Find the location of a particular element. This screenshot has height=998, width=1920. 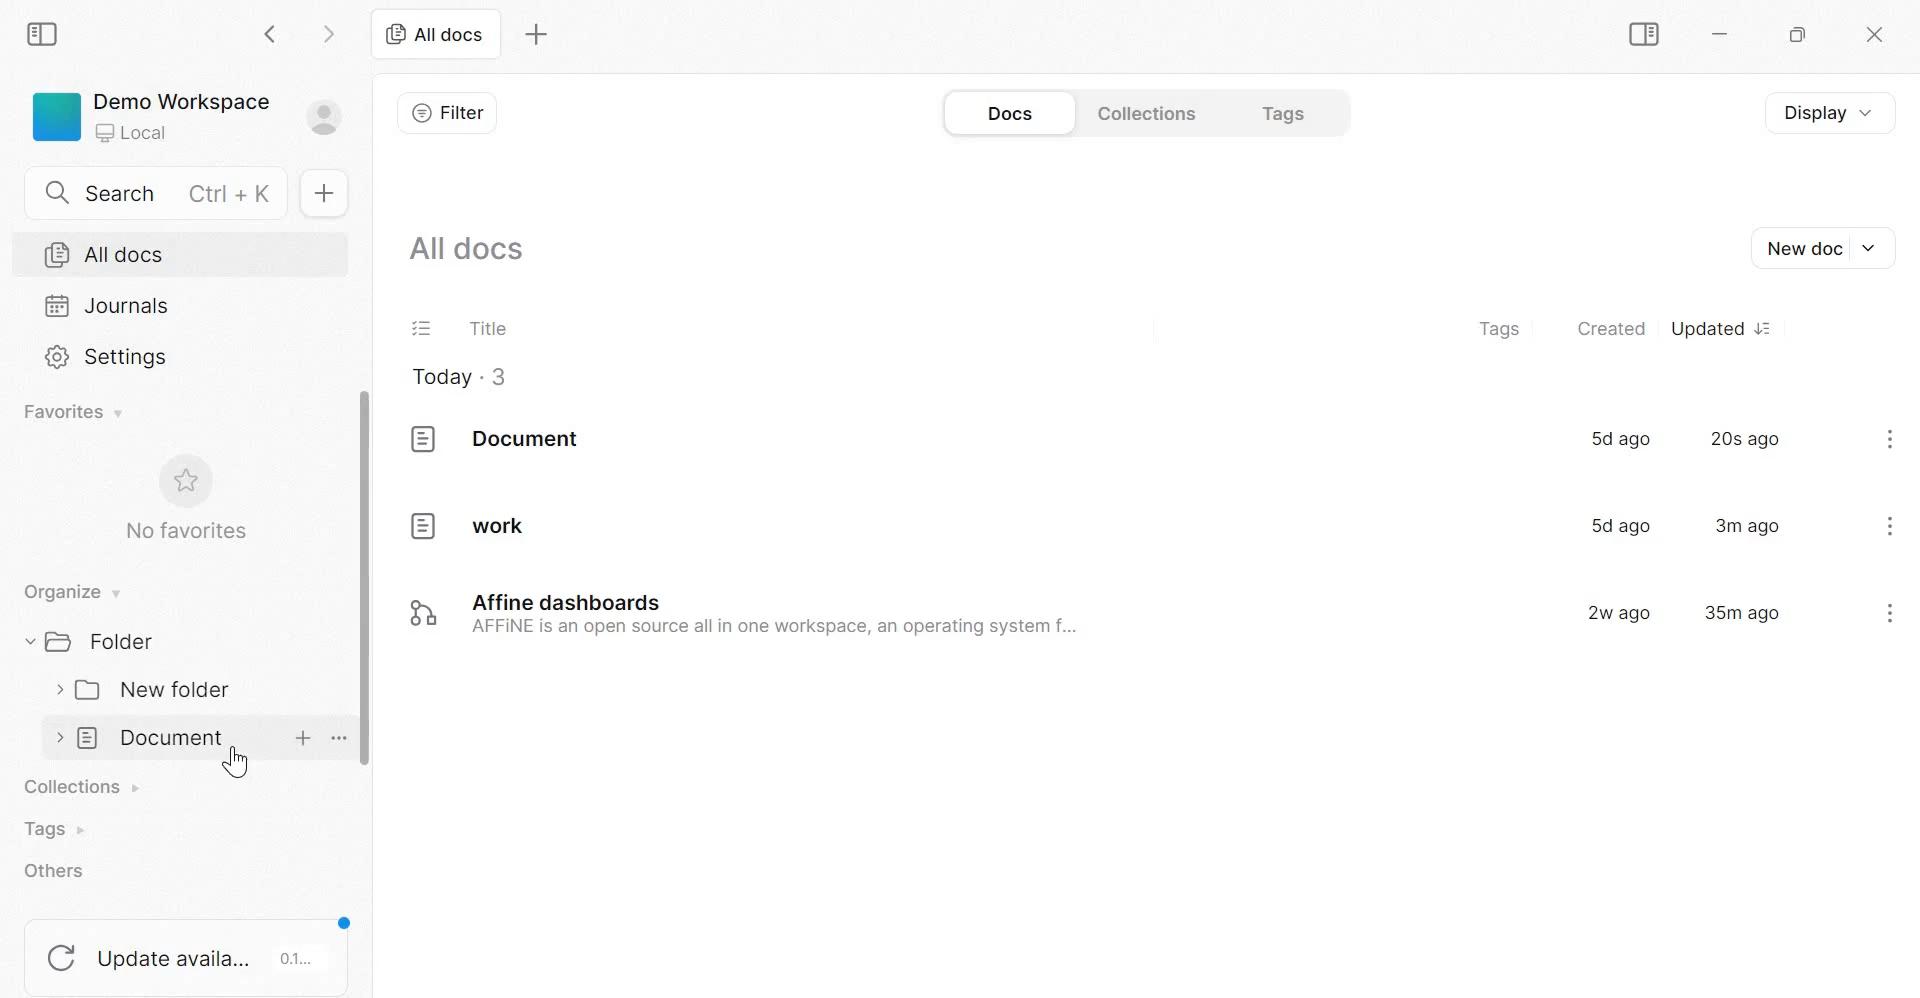

All docs is located at coordinates (435, 36).